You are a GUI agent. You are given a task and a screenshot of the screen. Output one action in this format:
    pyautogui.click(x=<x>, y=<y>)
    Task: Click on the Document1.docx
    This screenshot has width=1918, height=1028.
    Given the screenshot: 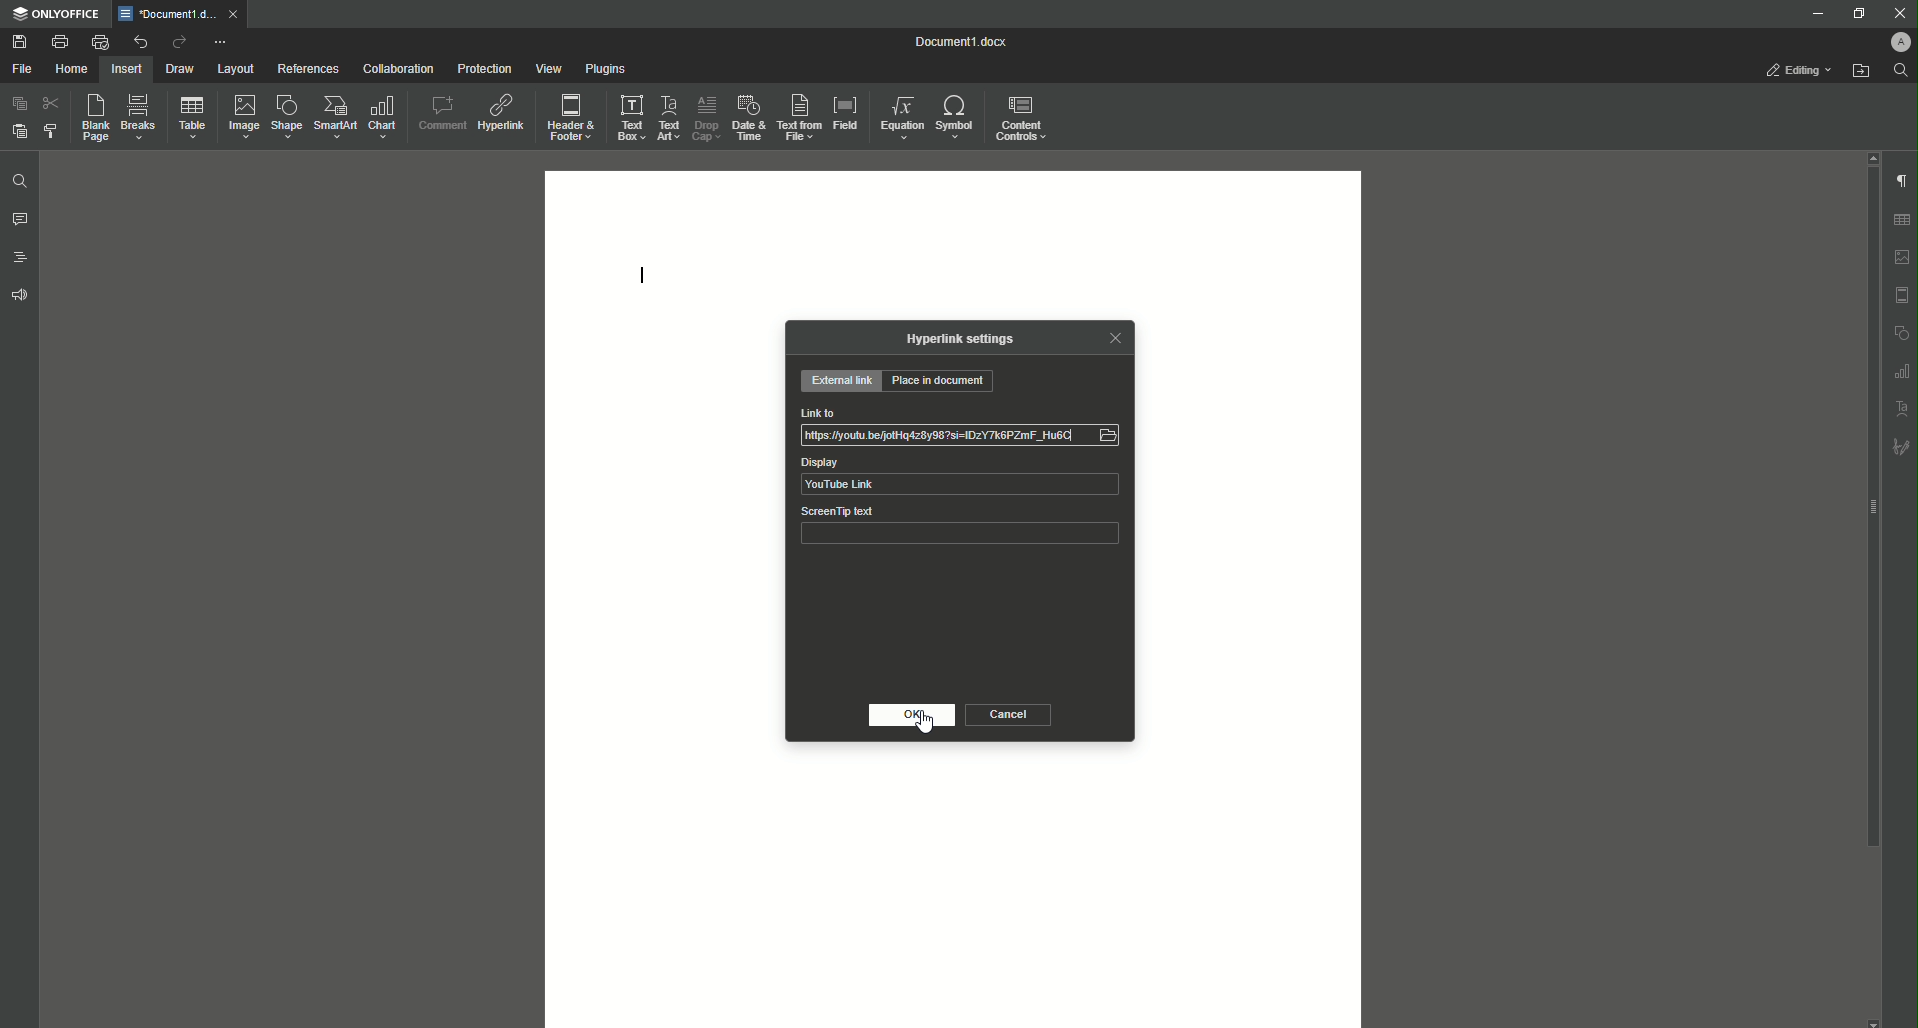 What is the action you would take?
    pyautogui.click(x=966, y=41)
    